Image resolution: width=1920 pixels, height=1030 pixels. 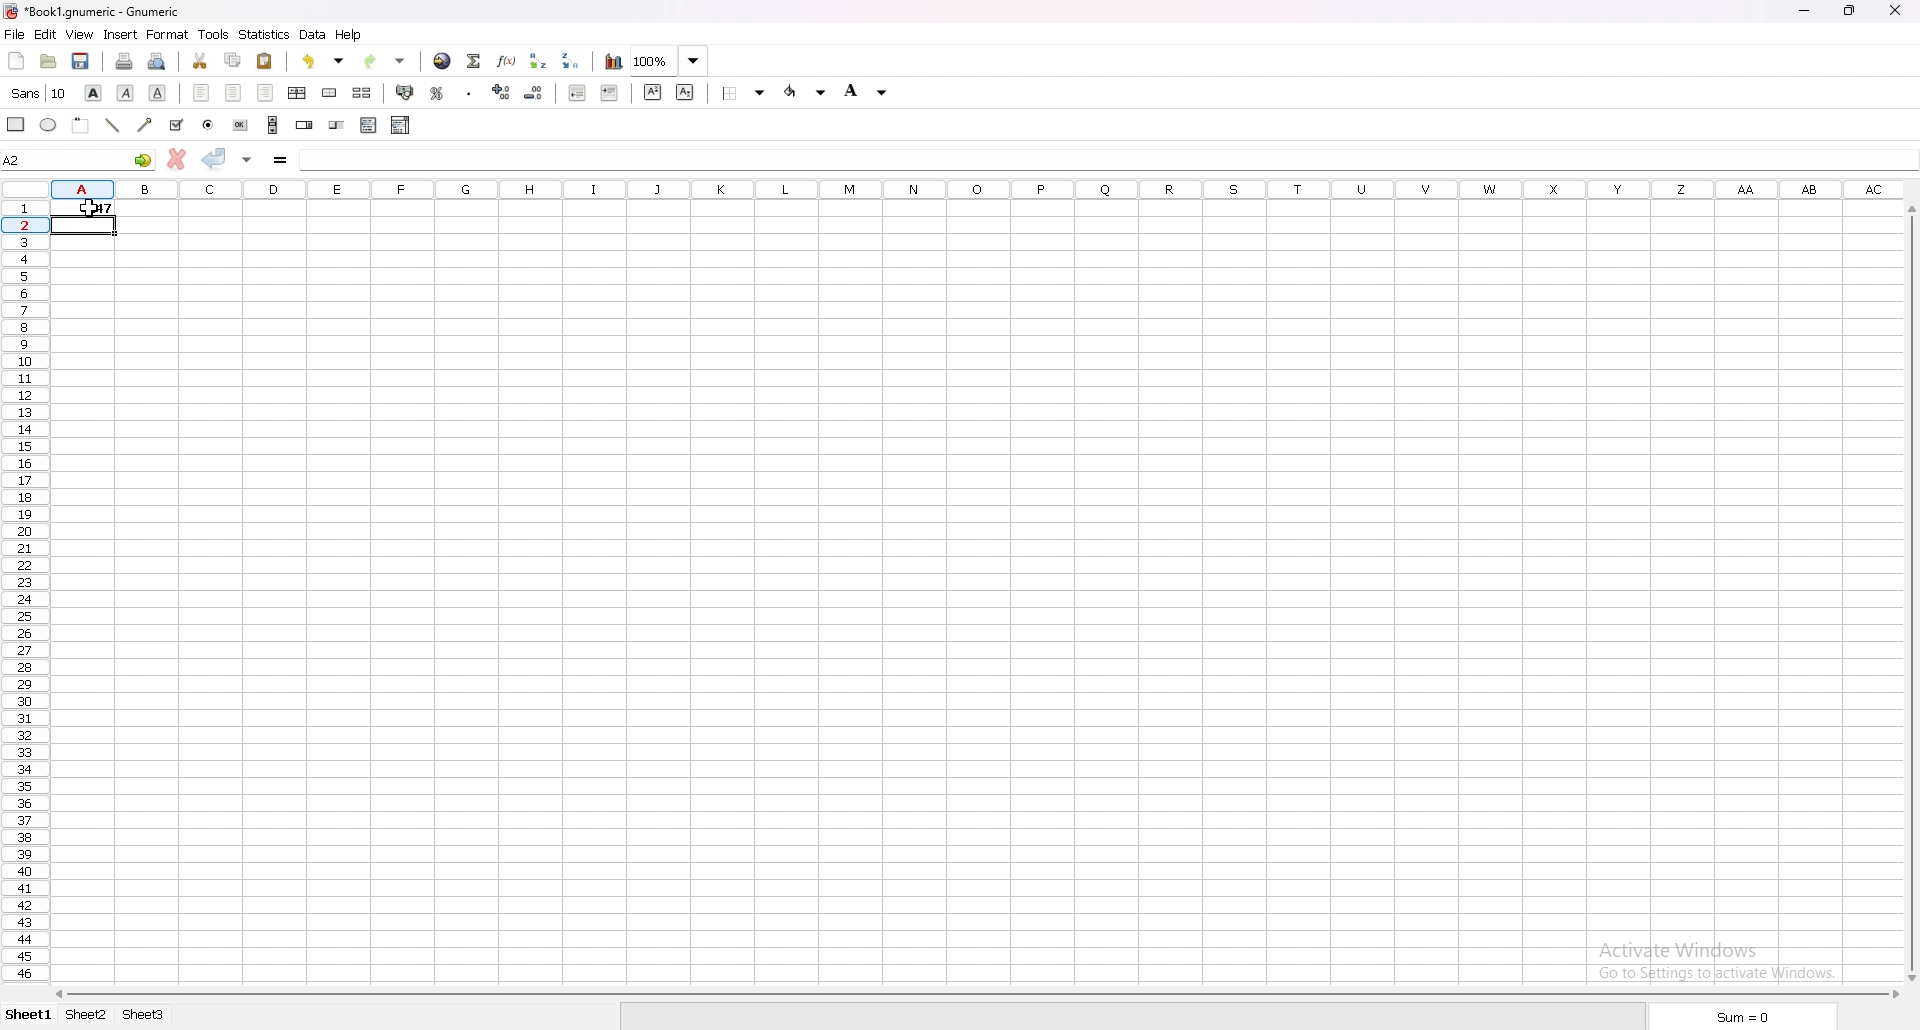 What do you see at coordinates (114, 125) in the screenshot?
I see `line` at bounding box center [114, 125].